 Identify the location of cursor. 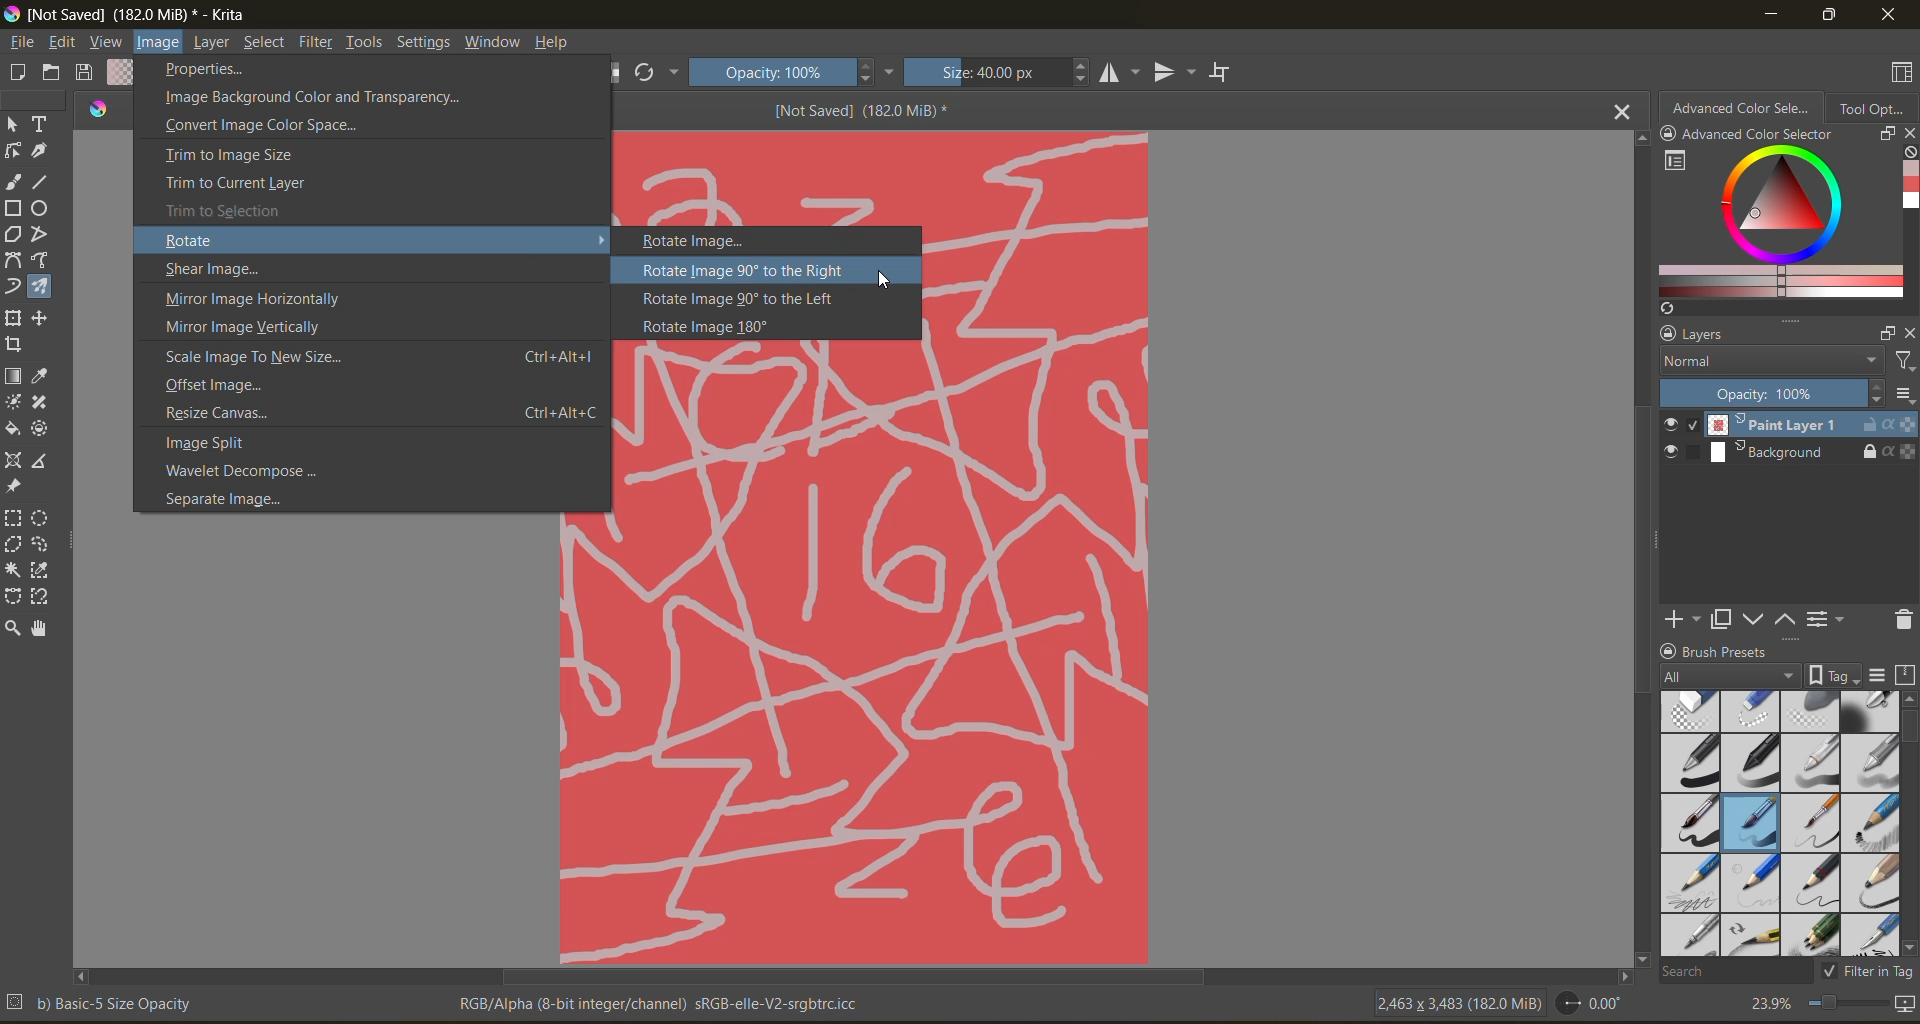
(891, 285).